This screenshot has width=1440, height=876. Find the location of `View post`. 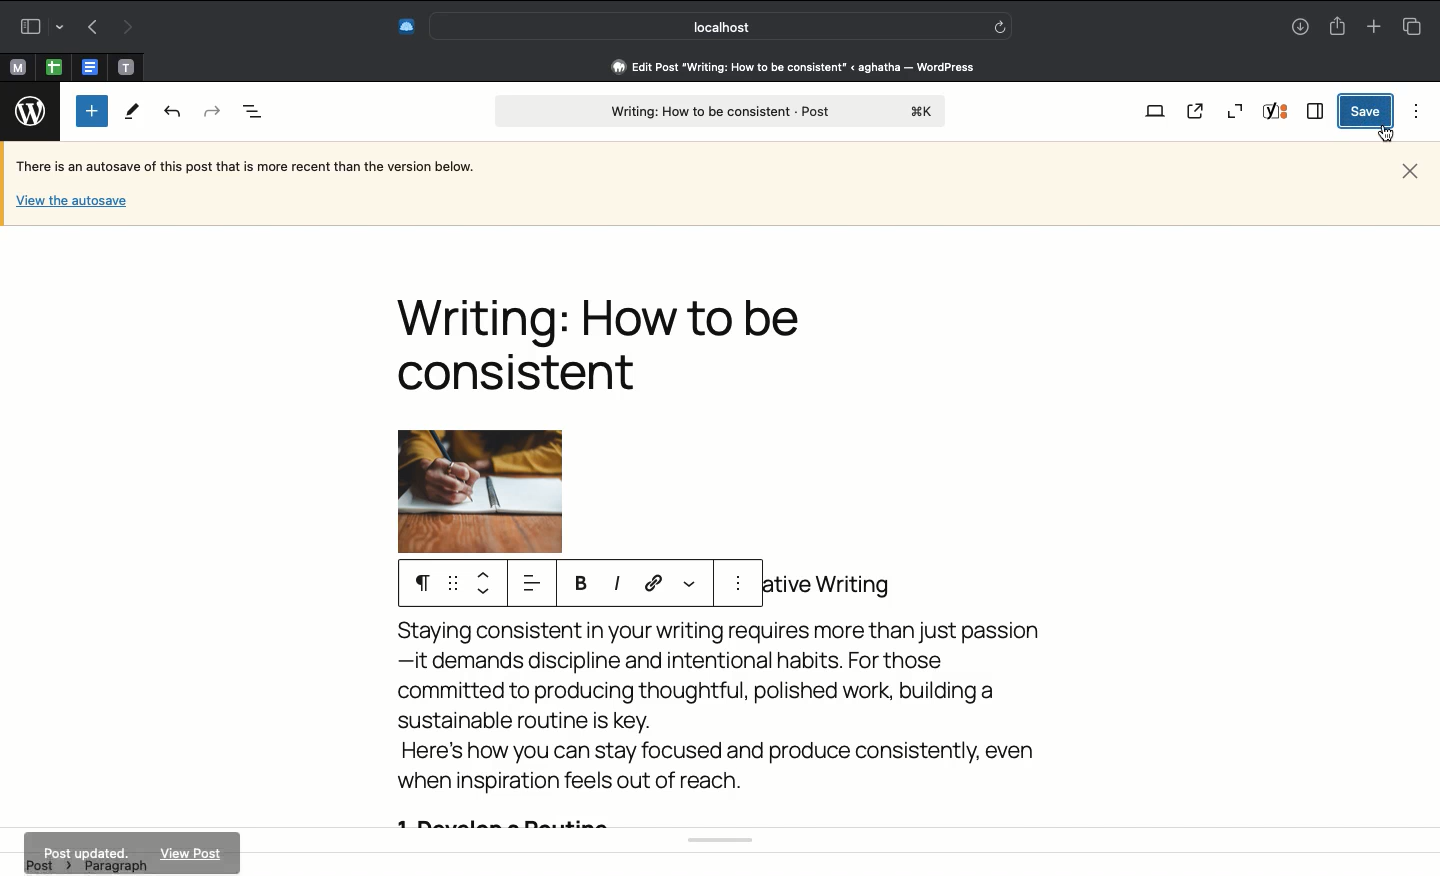

View post is located at coordinates (1199, 112).